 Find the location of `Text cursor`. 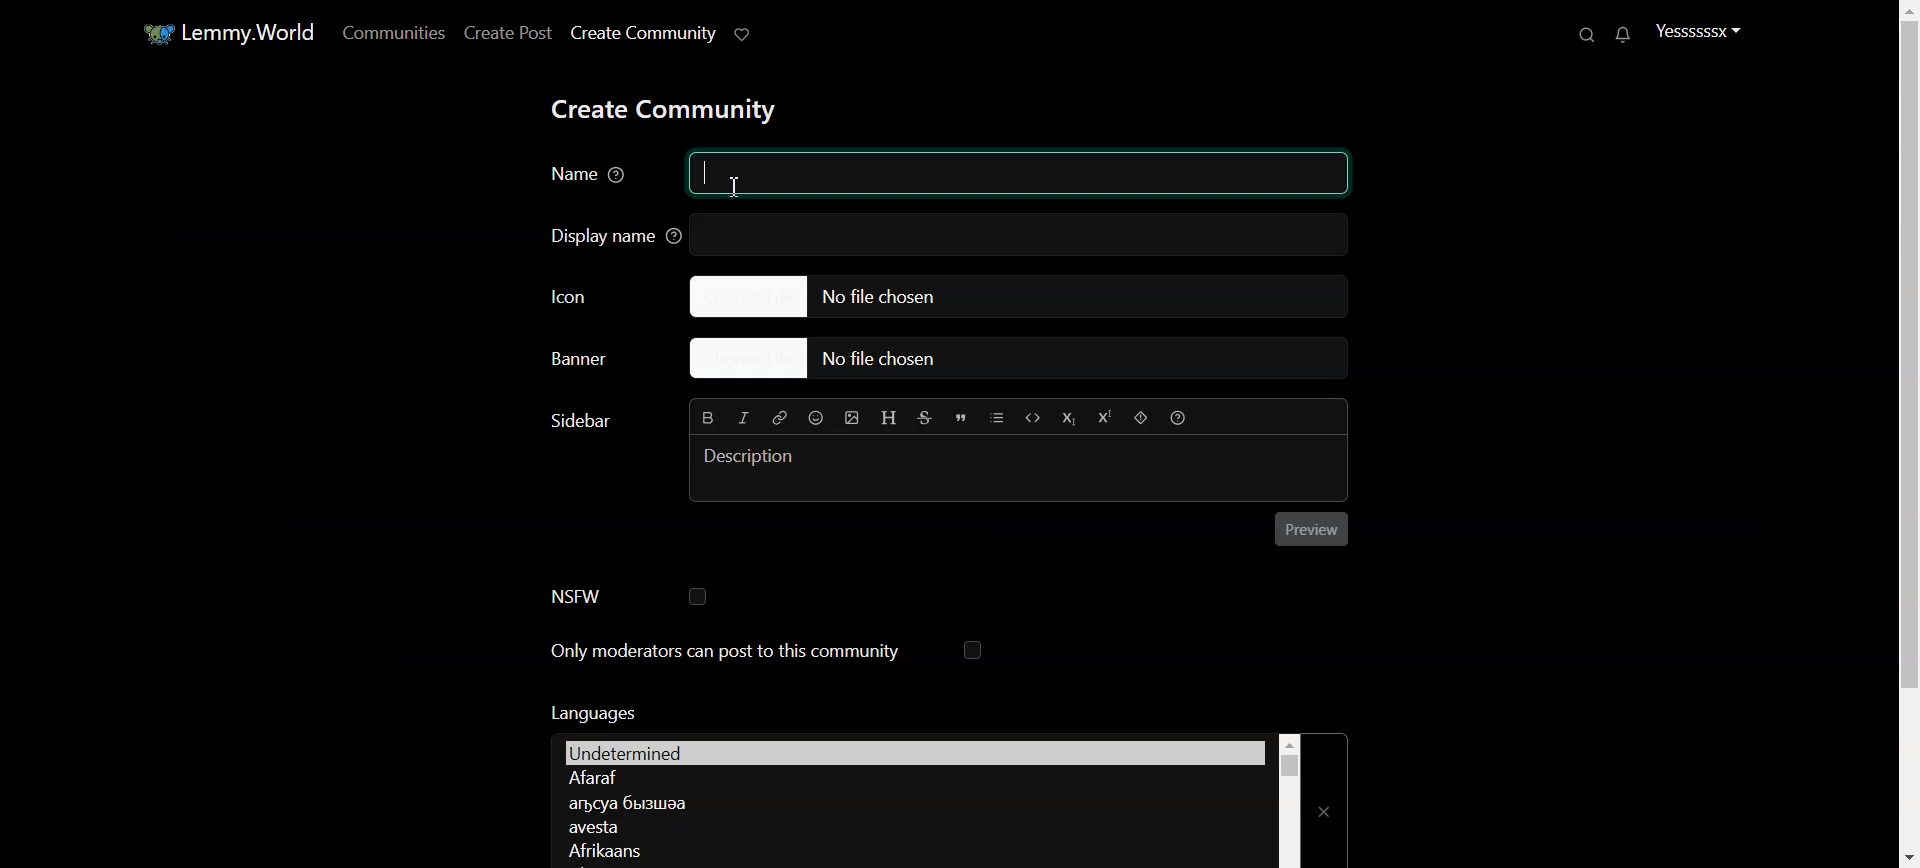

Text cursor is located at coordinates (735, 188).